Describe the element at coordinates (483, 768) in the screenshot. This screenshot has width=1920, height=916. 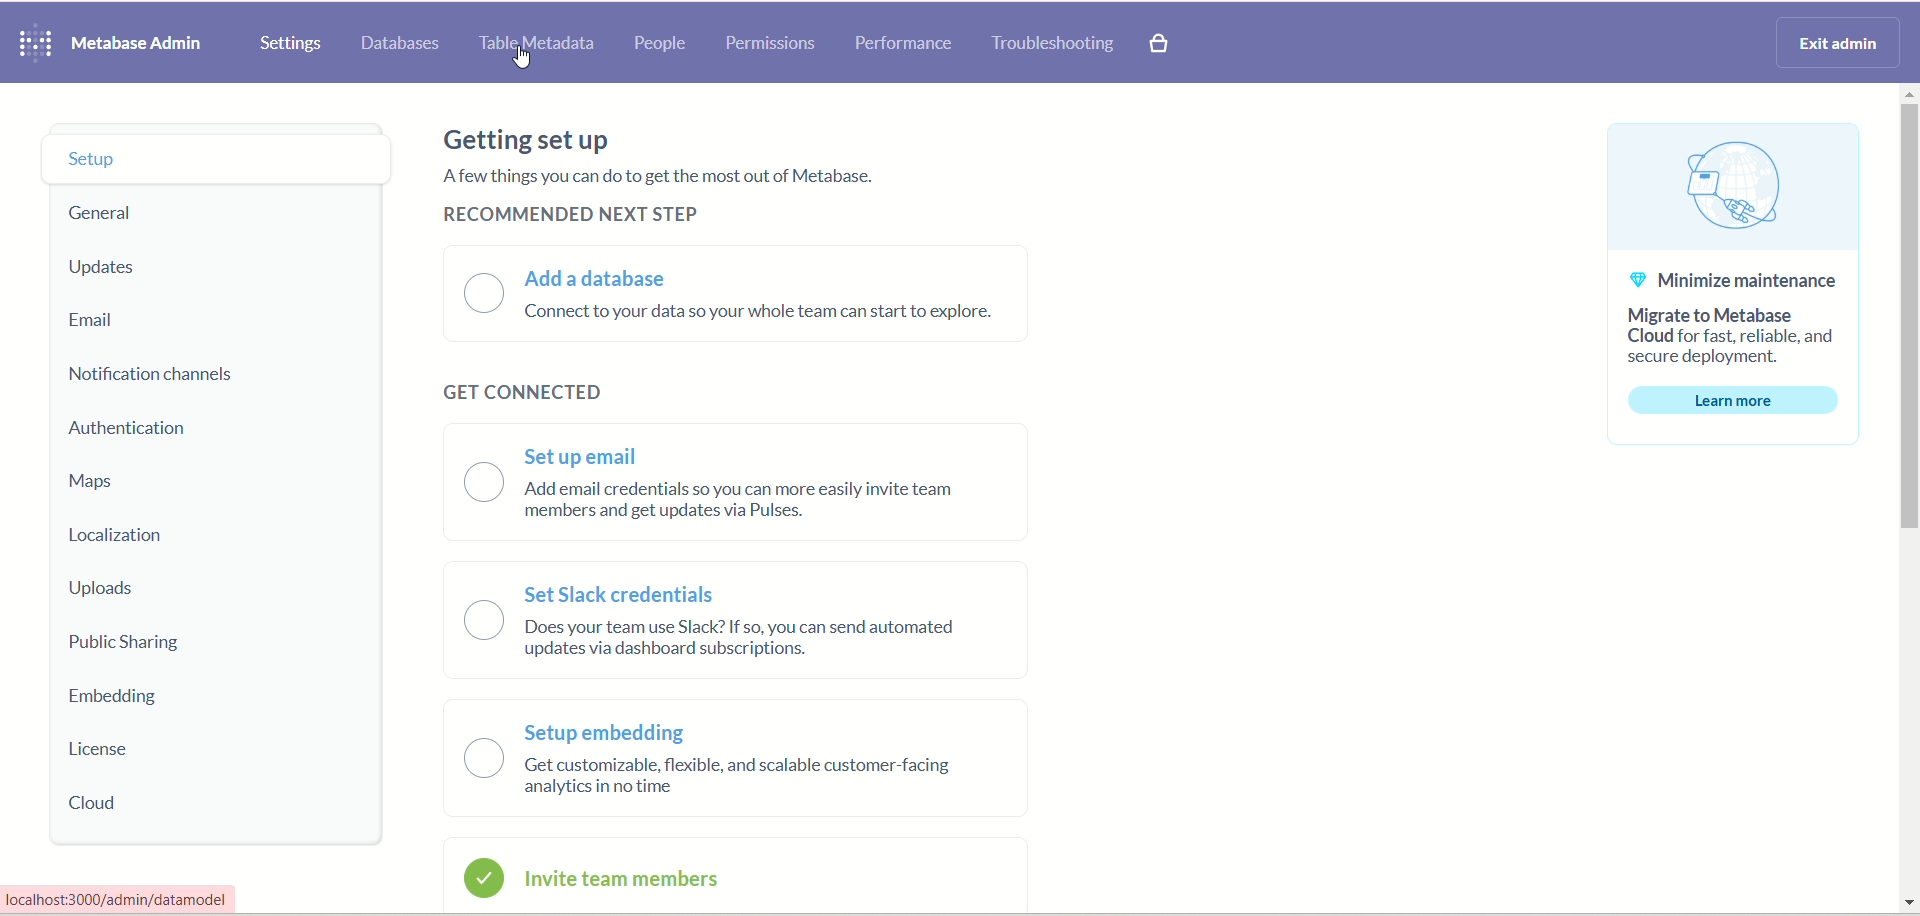
I see `setup embedding radio button` at that location.